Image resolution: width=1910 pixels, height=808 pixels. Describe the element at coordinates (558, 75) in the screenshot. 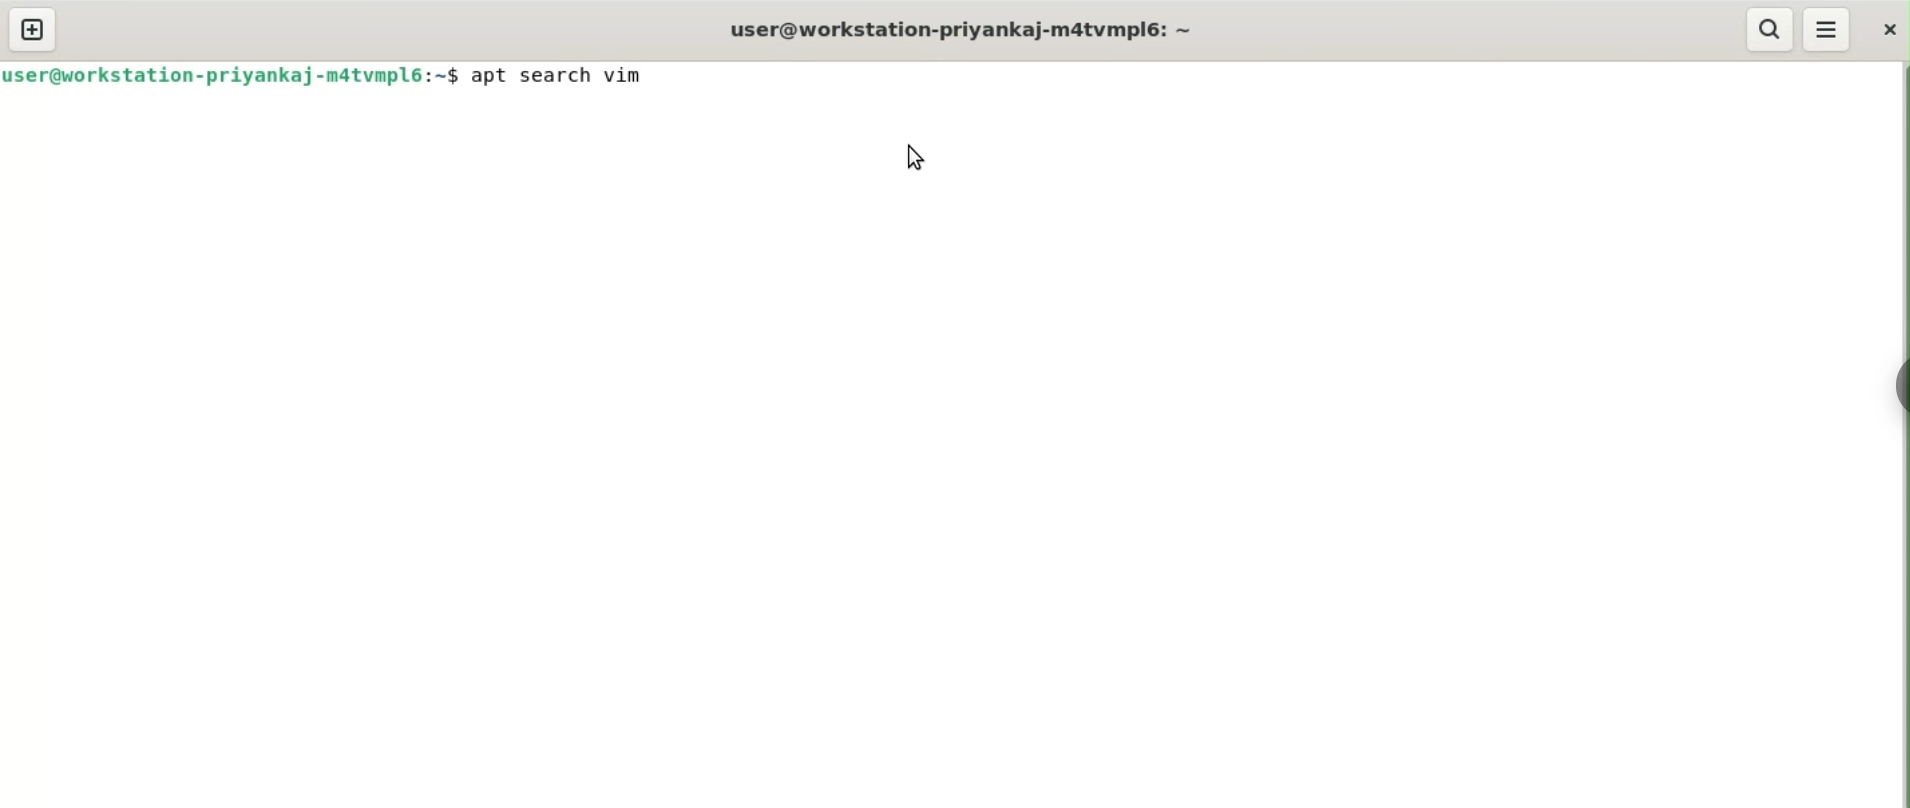

I see `apt search vin` at that location.